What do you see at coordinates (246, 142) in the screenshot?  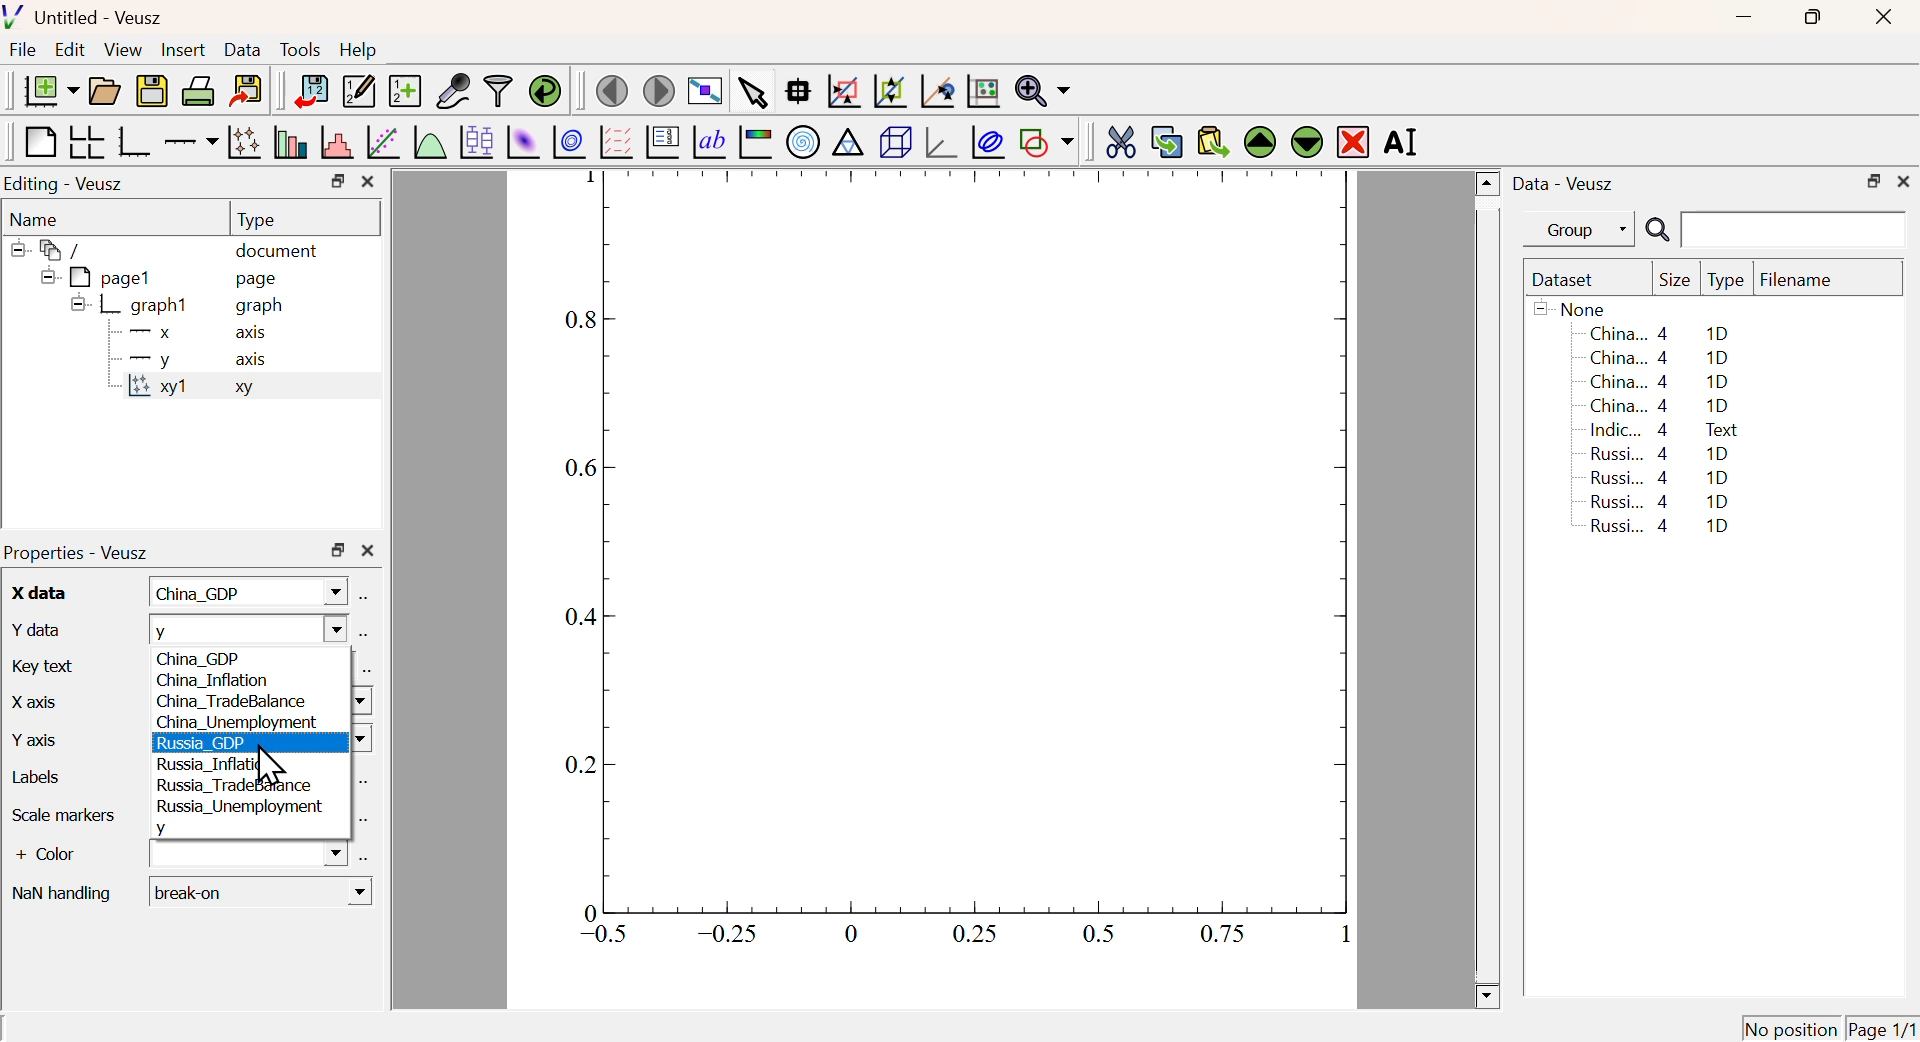 I see `Plot points with lines and errorbars` at bounding box center [246, 142].